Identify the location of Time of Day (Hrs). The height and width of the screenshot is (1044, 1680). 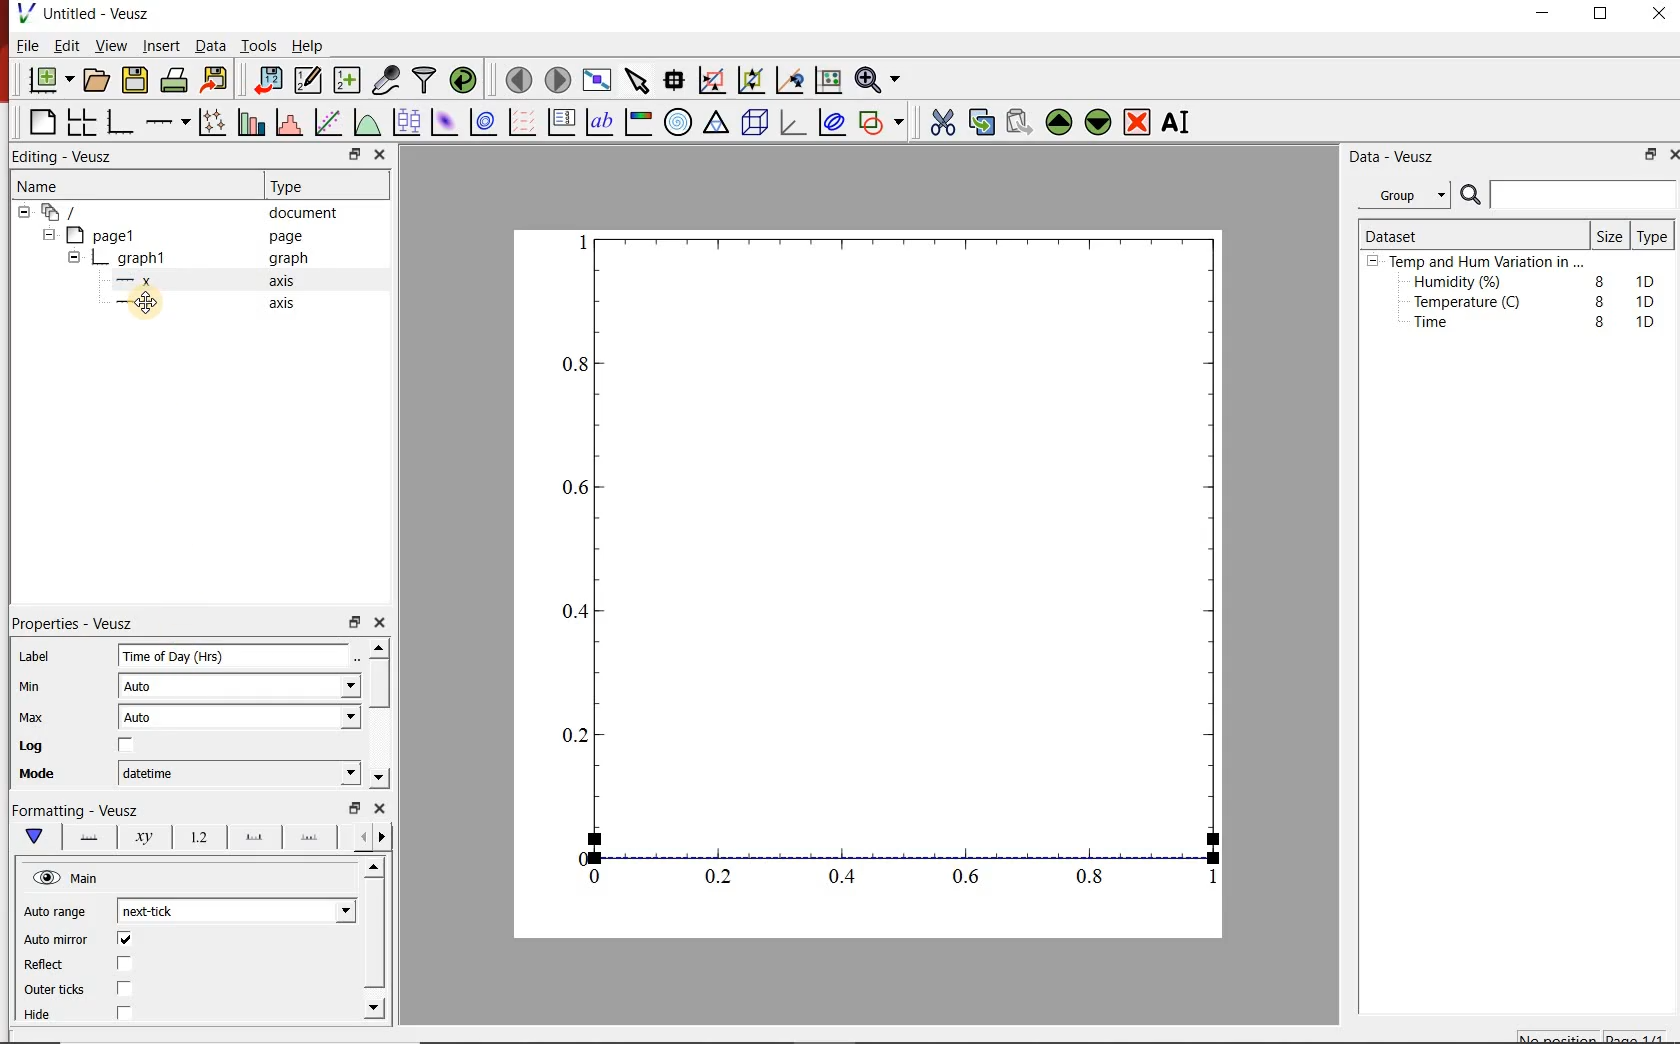
(216, 658).